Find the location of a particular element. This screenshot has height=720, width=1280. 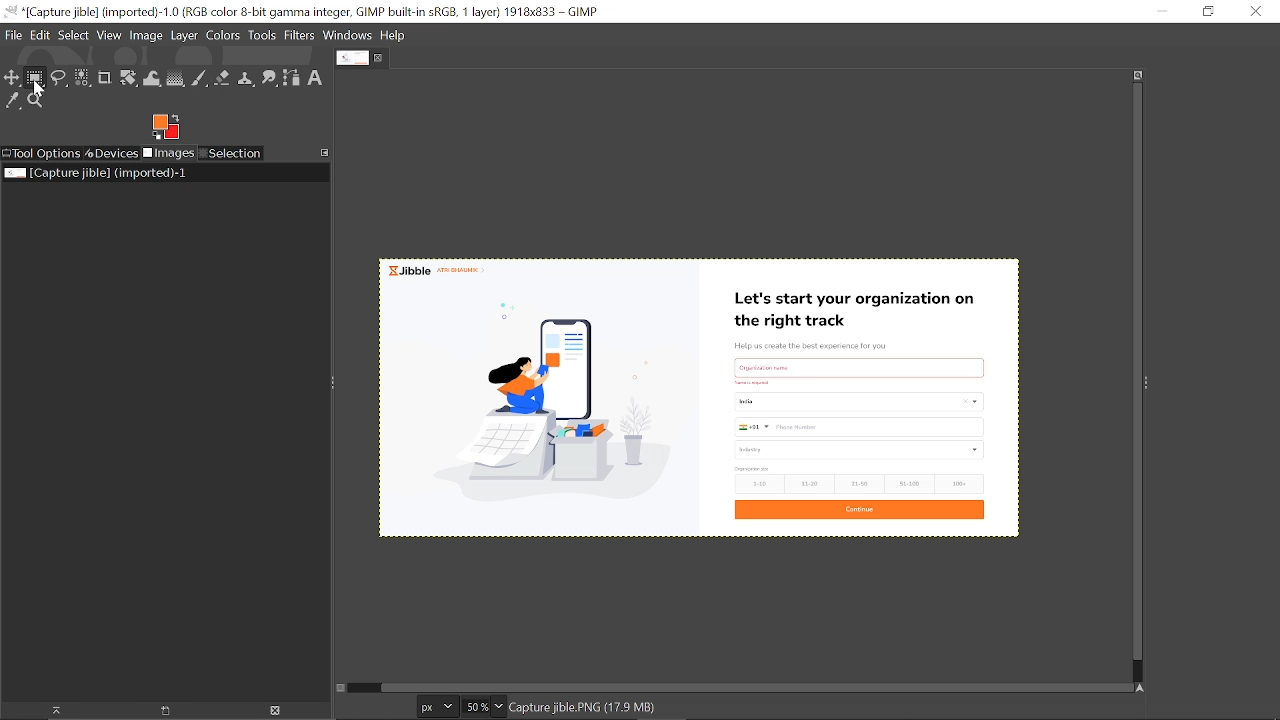

Foreground tool is located at coordinates (165, 127).